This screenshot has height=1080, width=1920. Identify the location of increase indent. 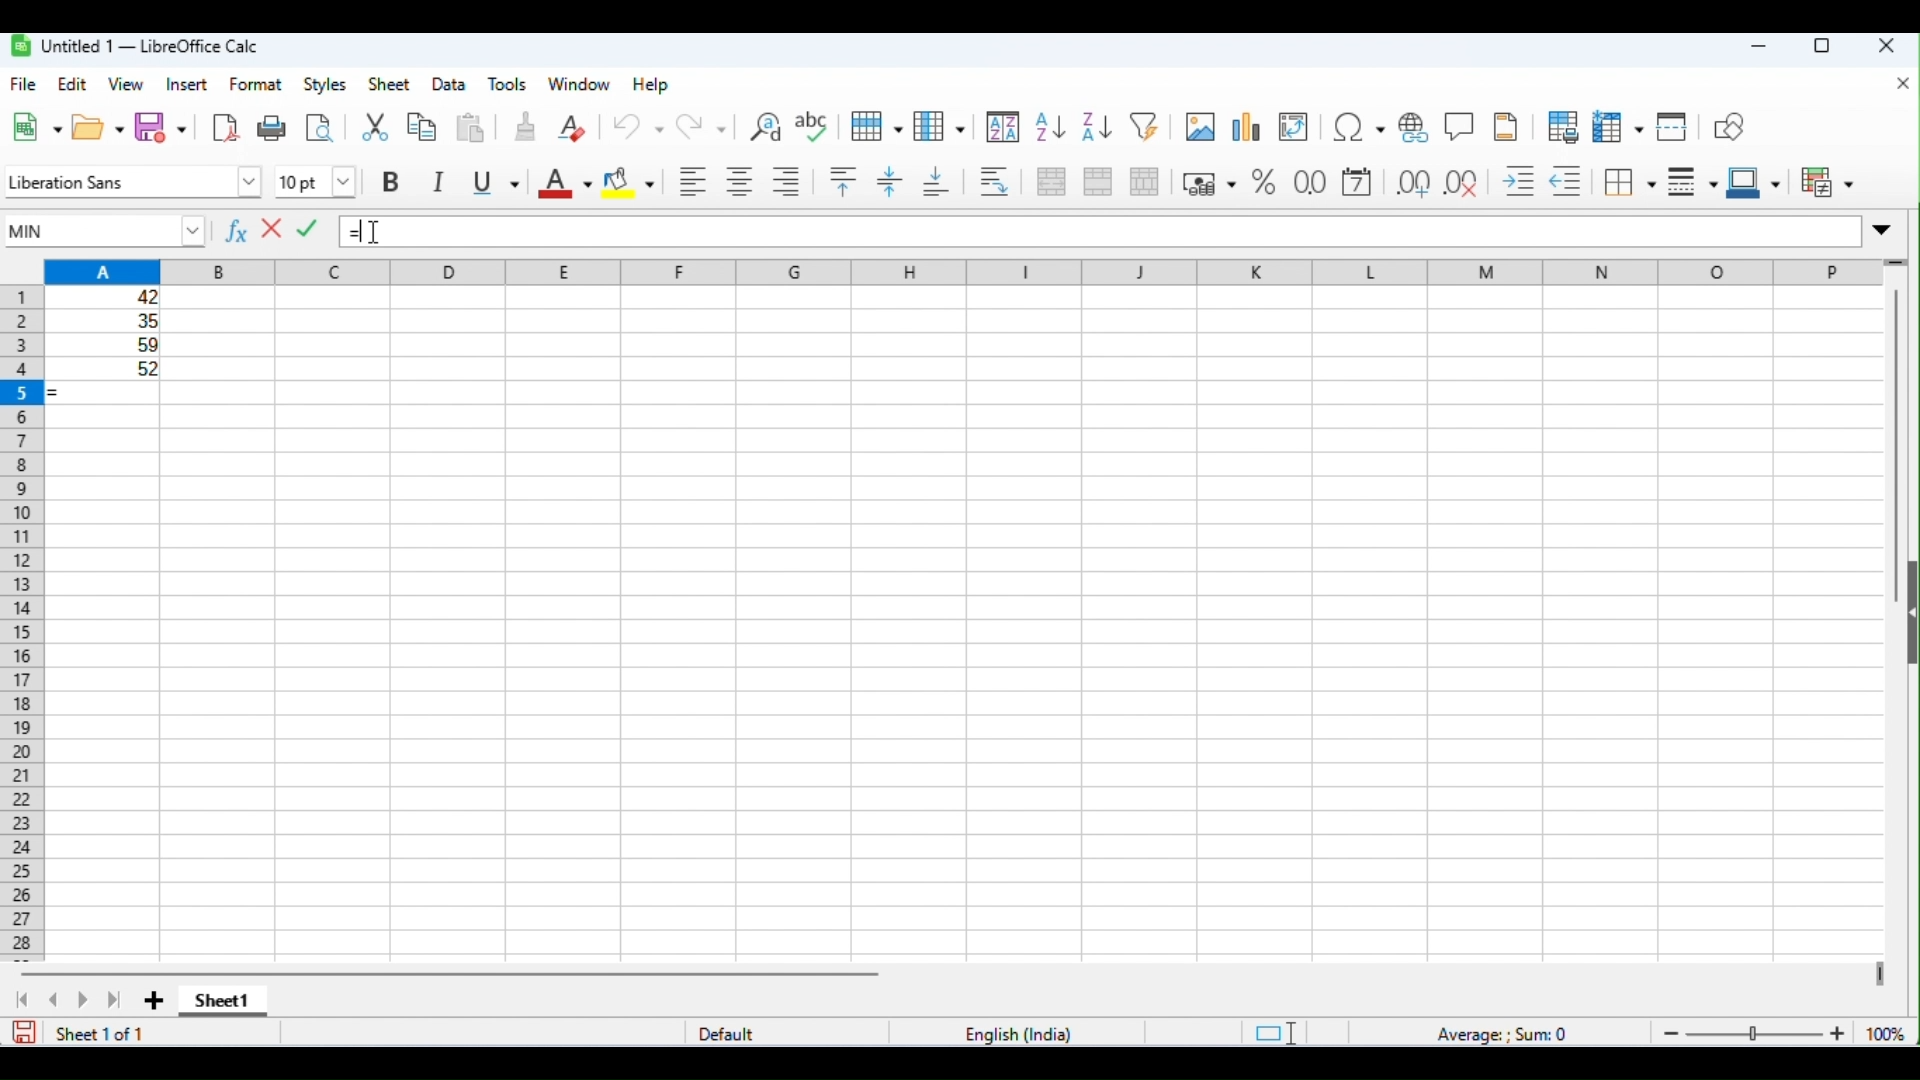
(1520, 180).